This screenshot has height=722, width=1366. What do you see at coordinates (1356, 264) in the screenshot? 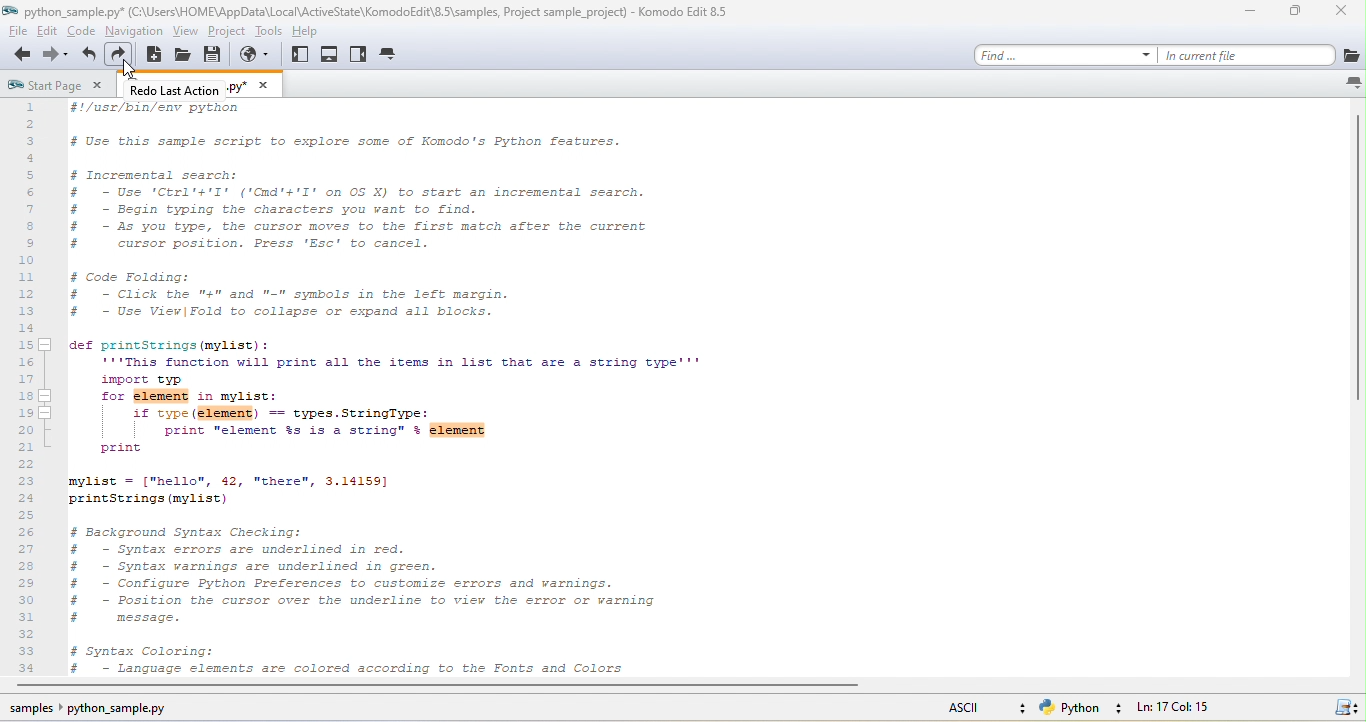
I see `vertical scroll bar` at bounding box center [1356, 264].